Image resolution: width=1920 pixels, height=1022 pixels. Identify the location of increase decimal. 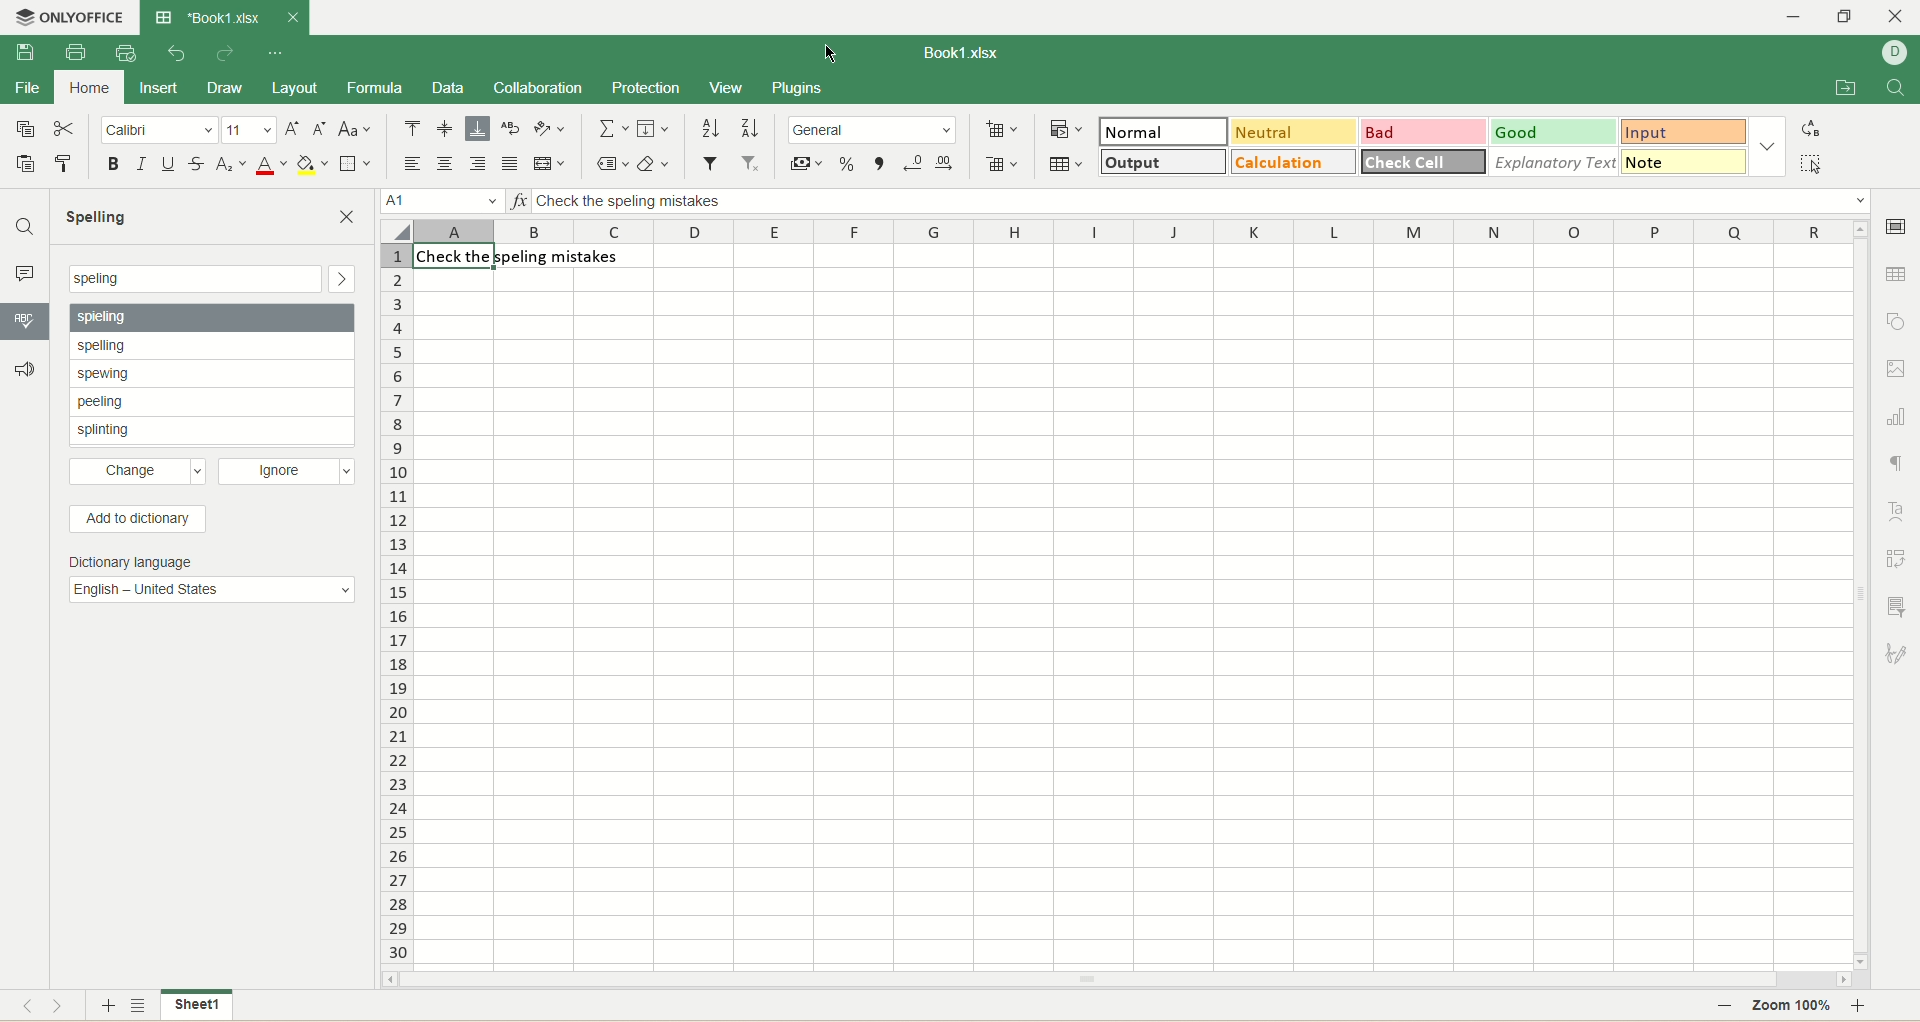
(944, 162).